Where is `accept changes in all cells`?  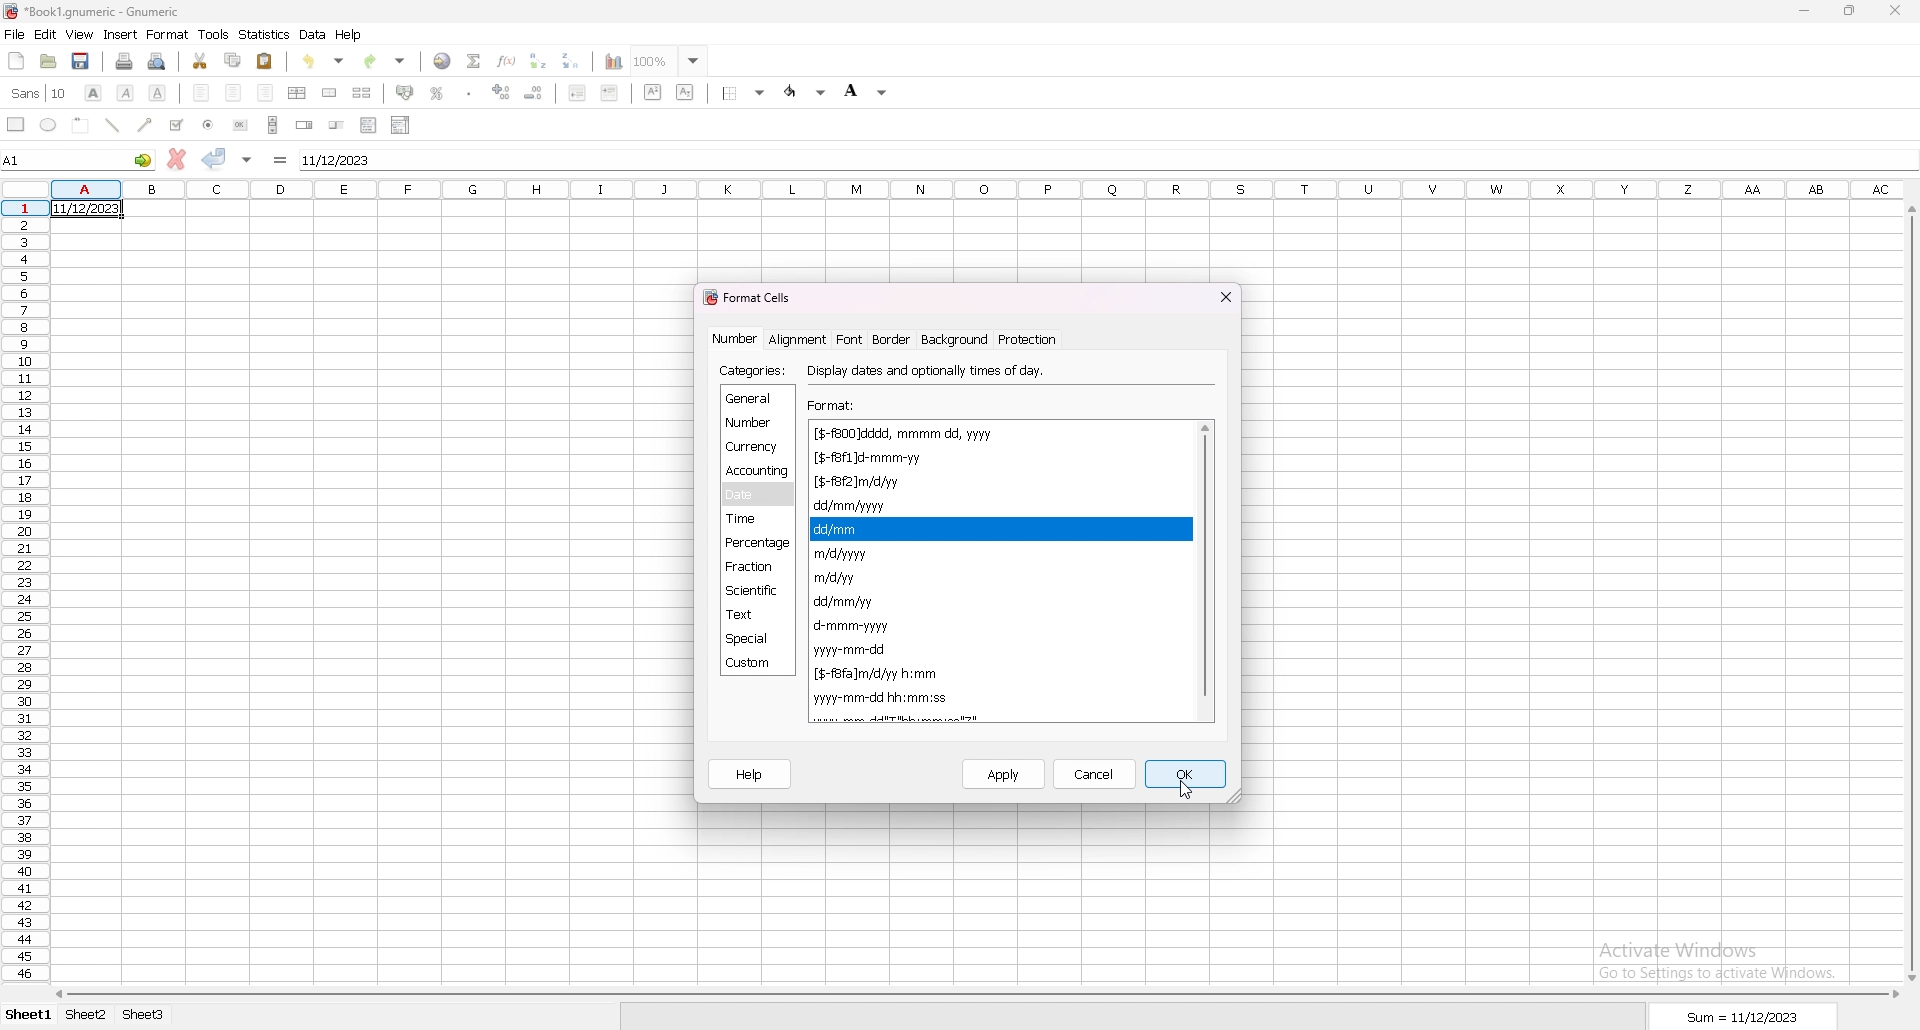 accept changes in all cells is located at coordinates (248, 159).